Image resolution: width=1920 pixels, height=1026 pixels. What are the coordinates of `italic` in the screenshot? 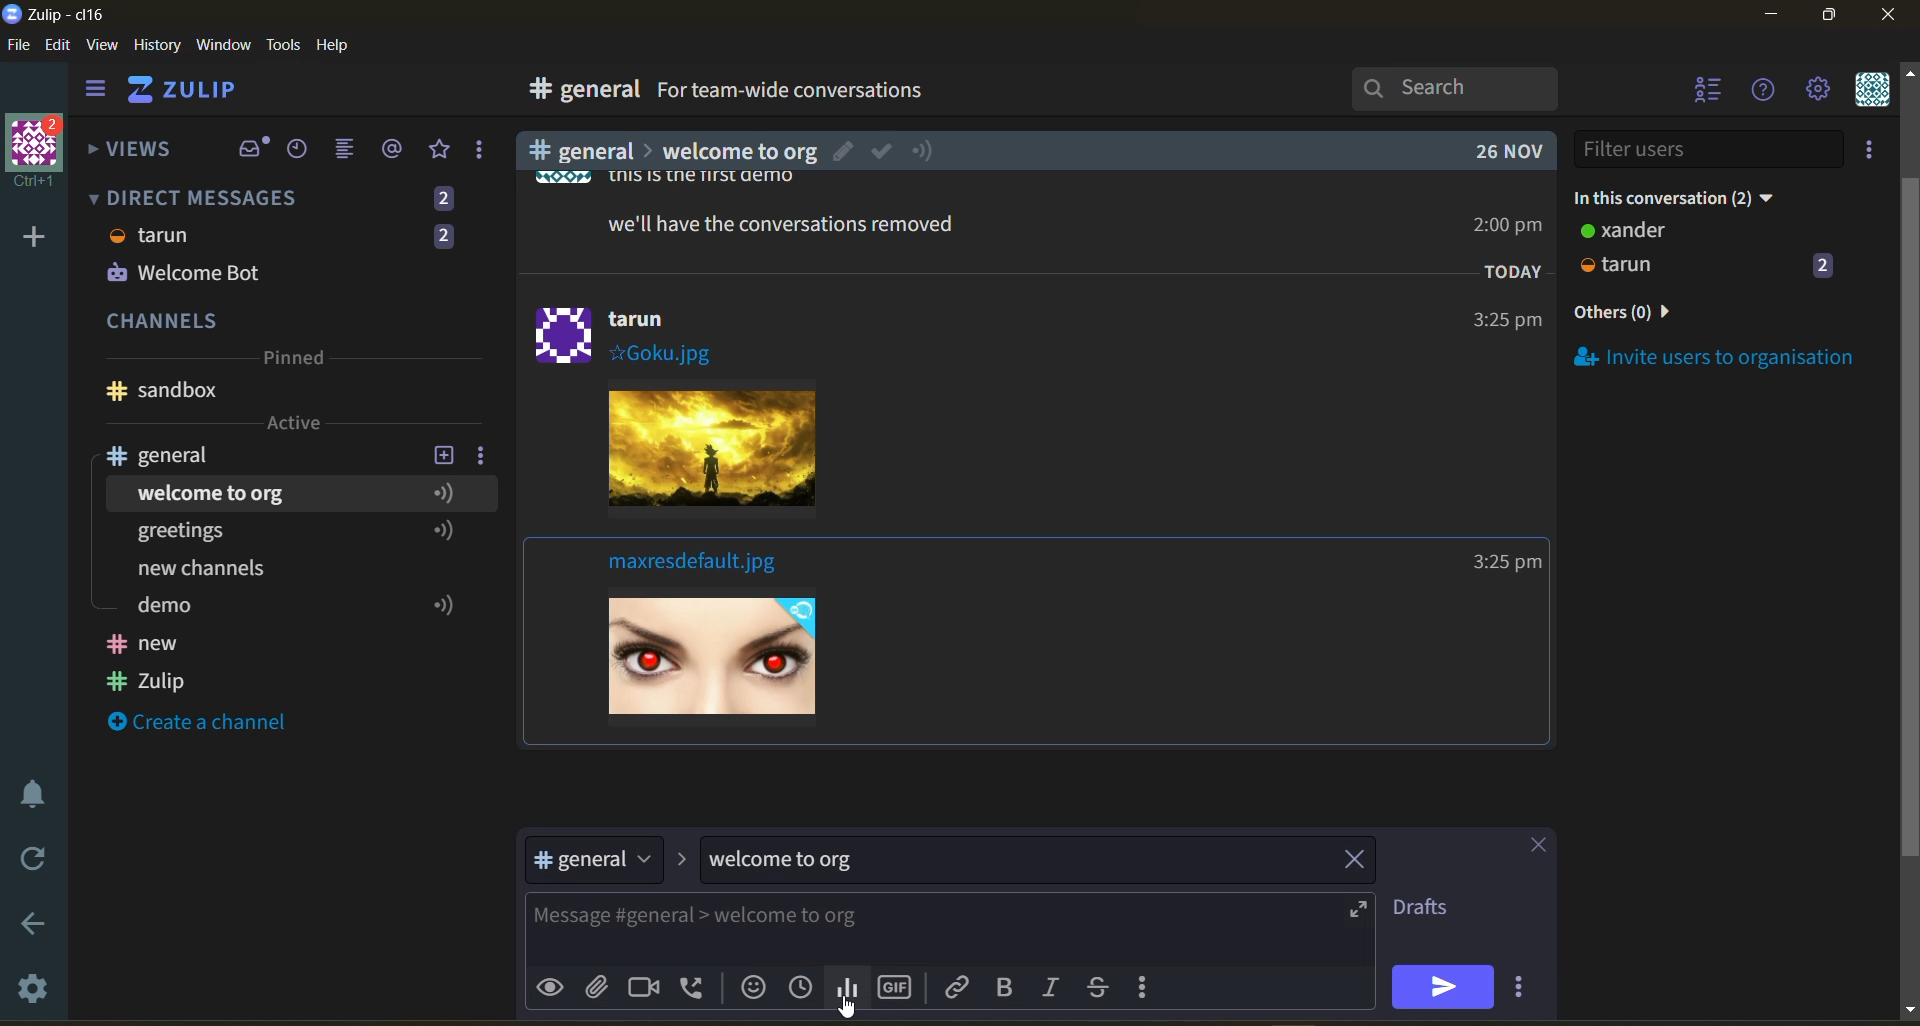 It's located at (1055, 989).